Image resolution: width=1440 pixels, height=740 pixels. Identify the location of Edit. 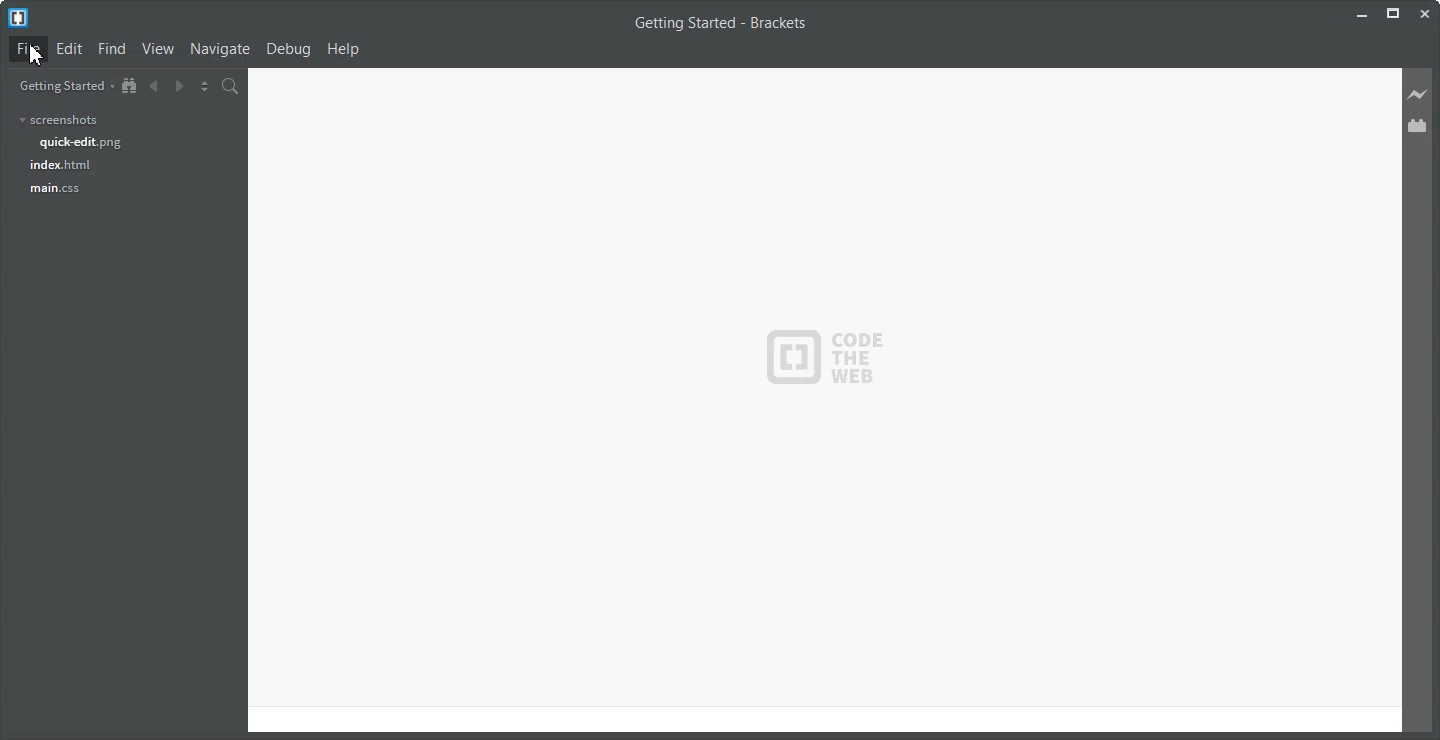
(70, 48).